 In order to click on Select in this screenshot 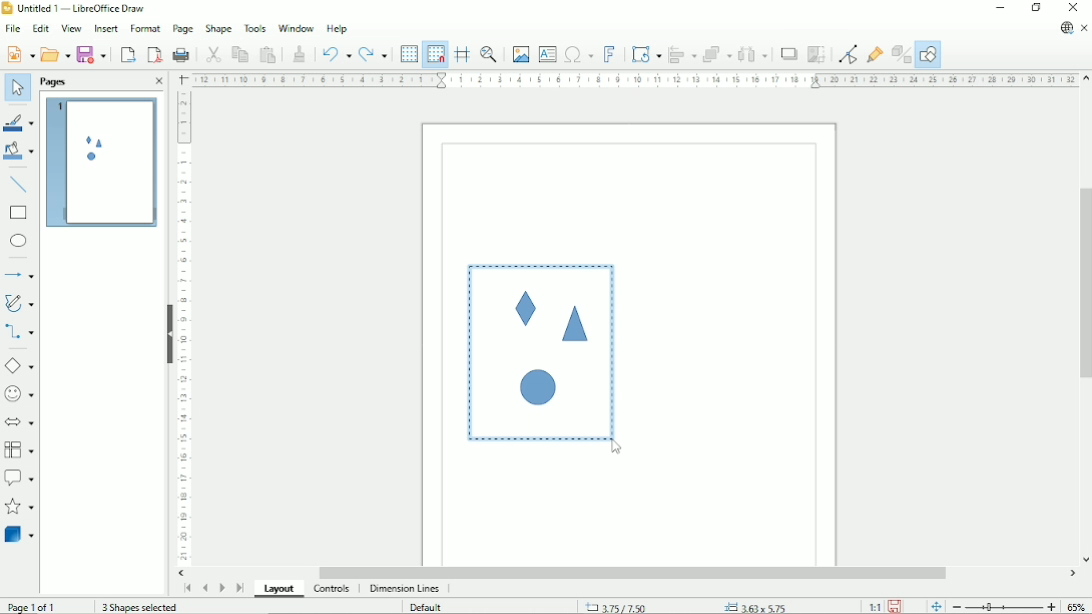, I will do `click(17, 89)`.